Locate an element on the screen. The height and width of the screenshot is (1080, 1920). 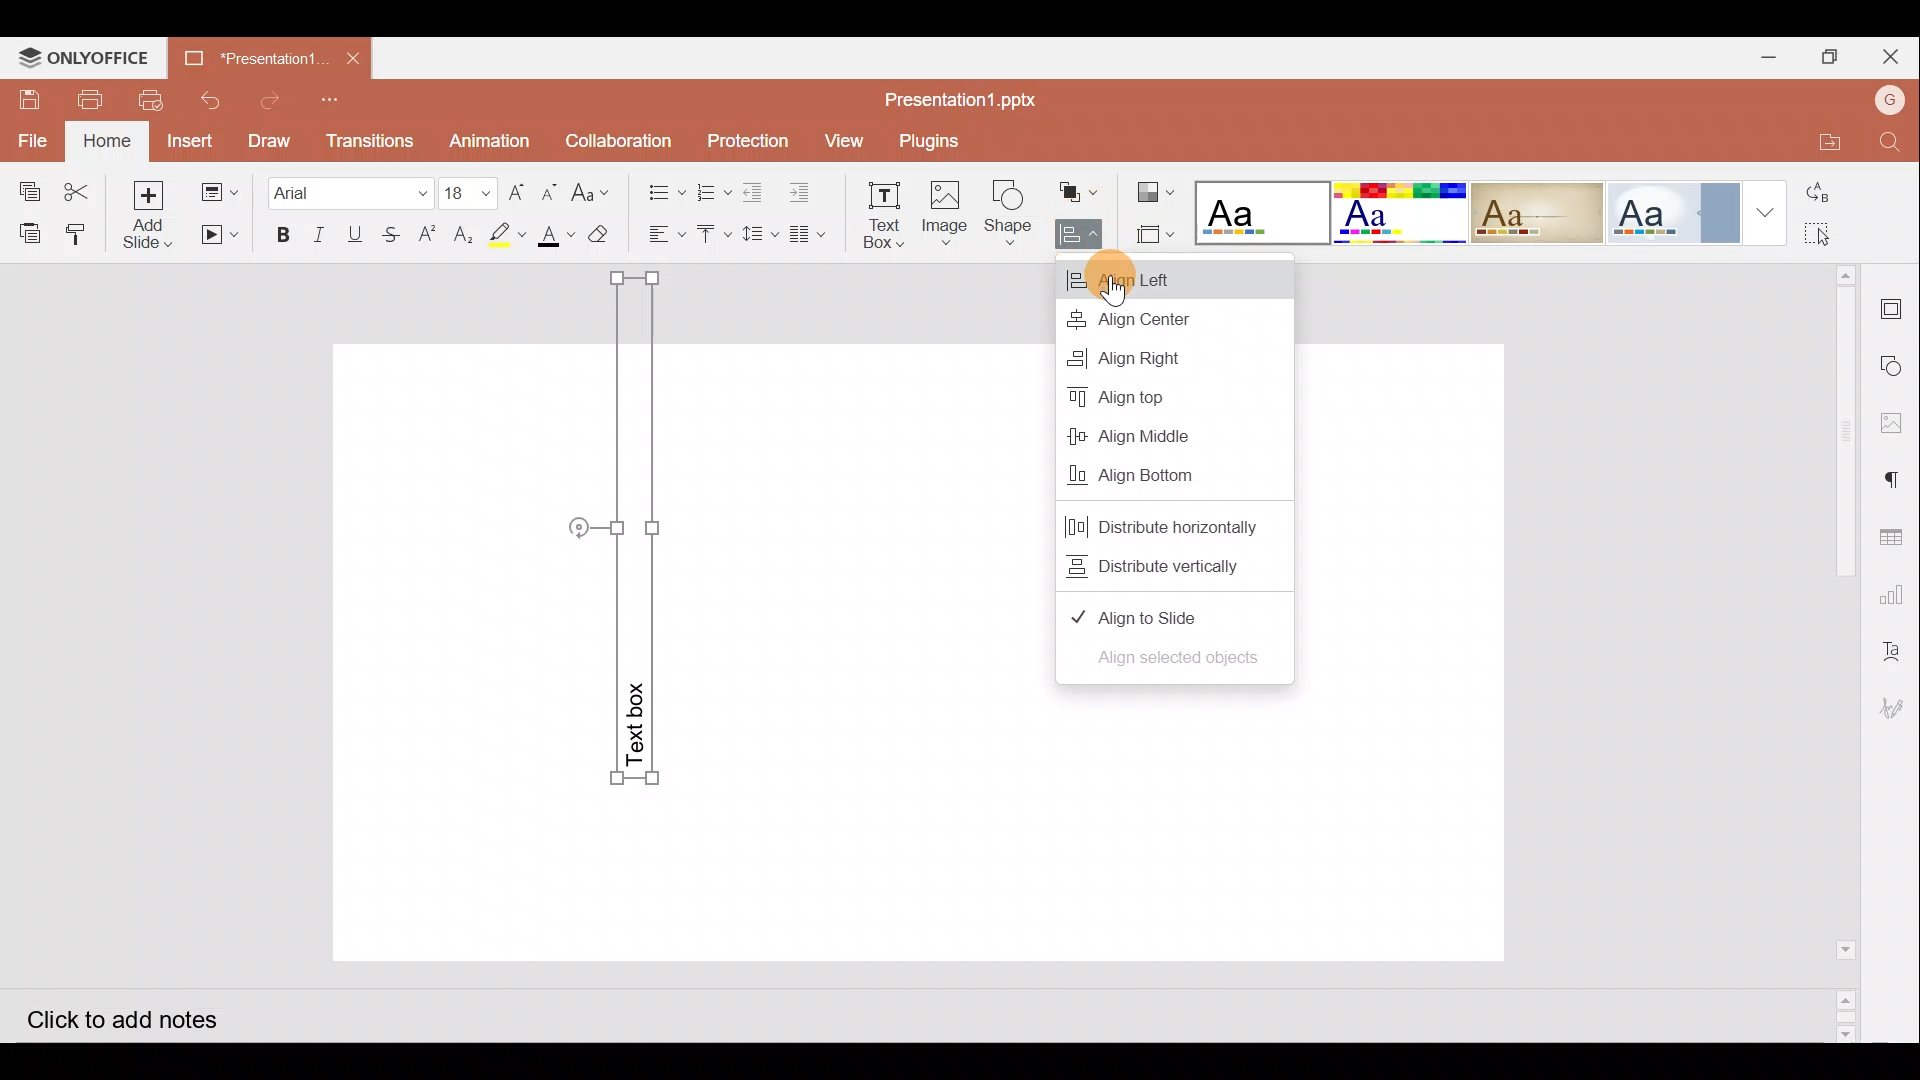
Distribute horizontally is located at coordinates (1182, 521).